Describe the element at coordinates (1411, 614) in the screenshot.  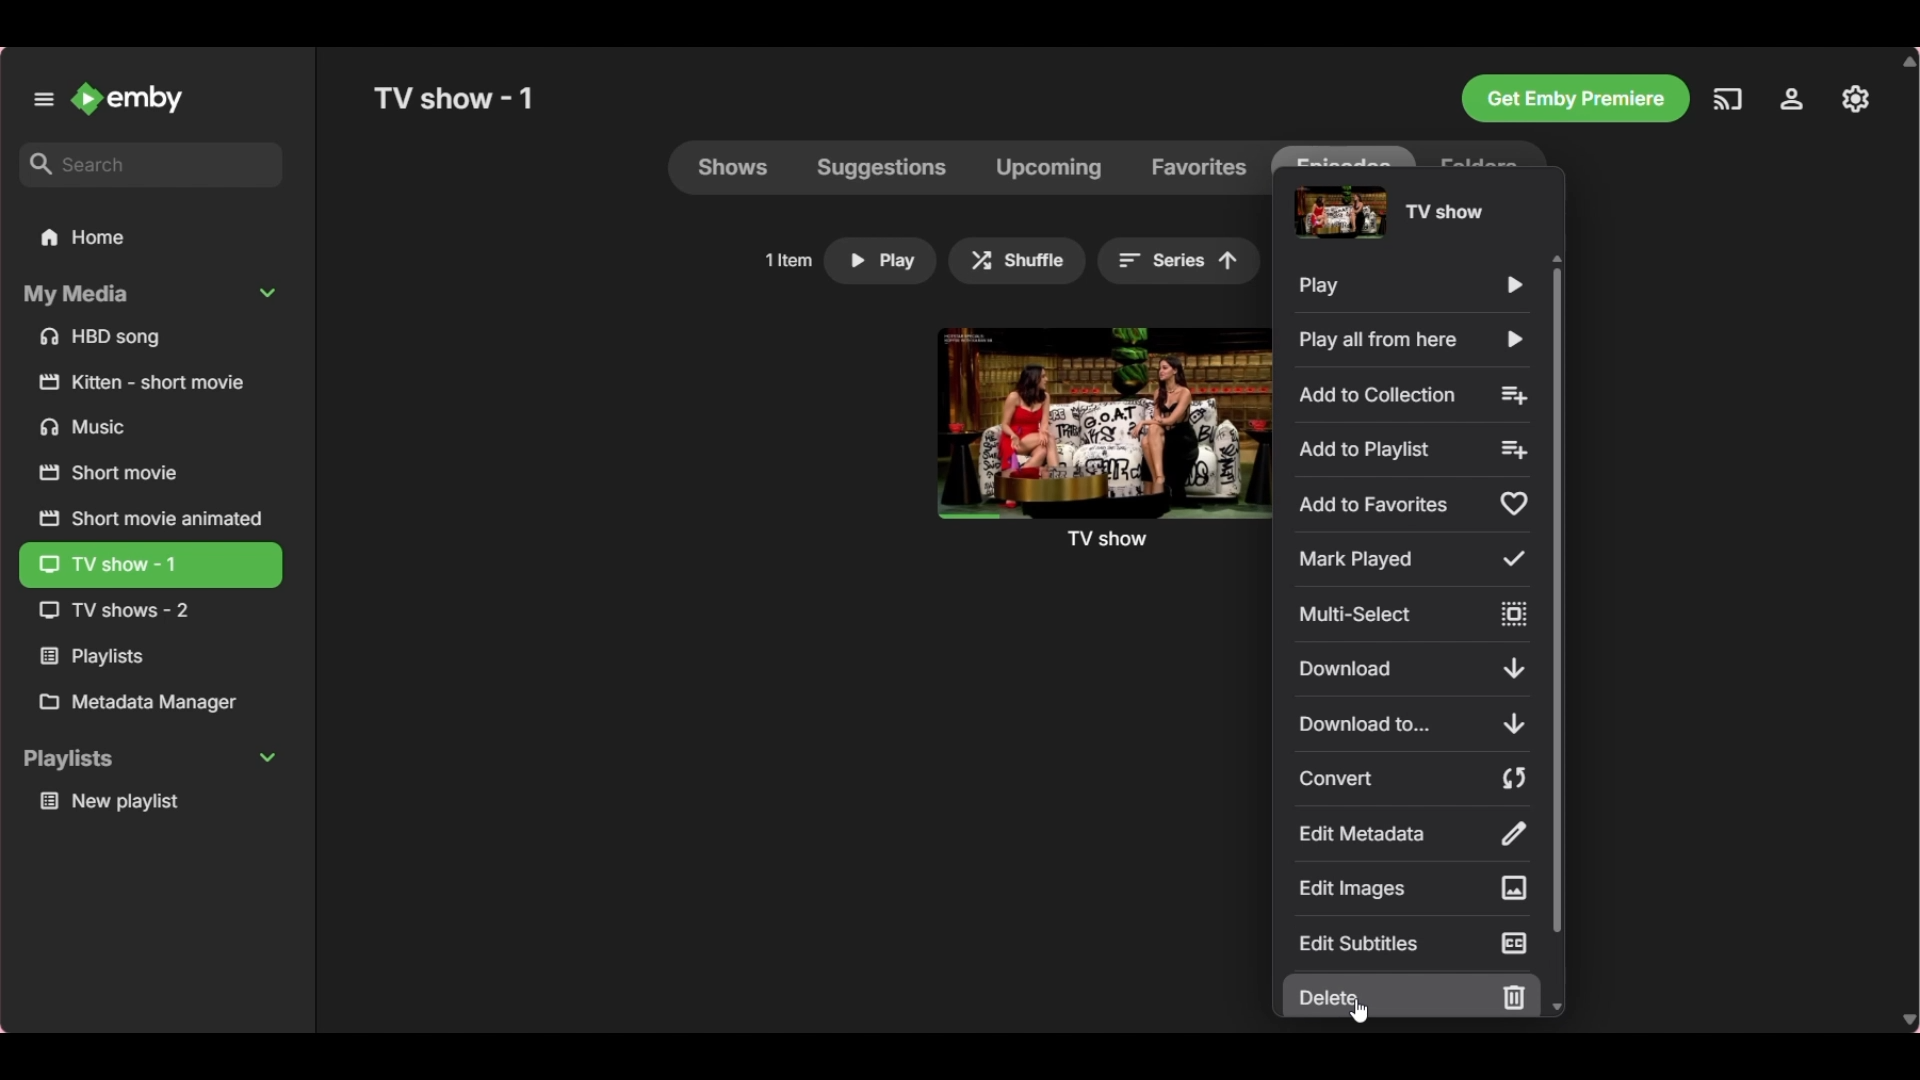
I see `Multi-select` at that location.